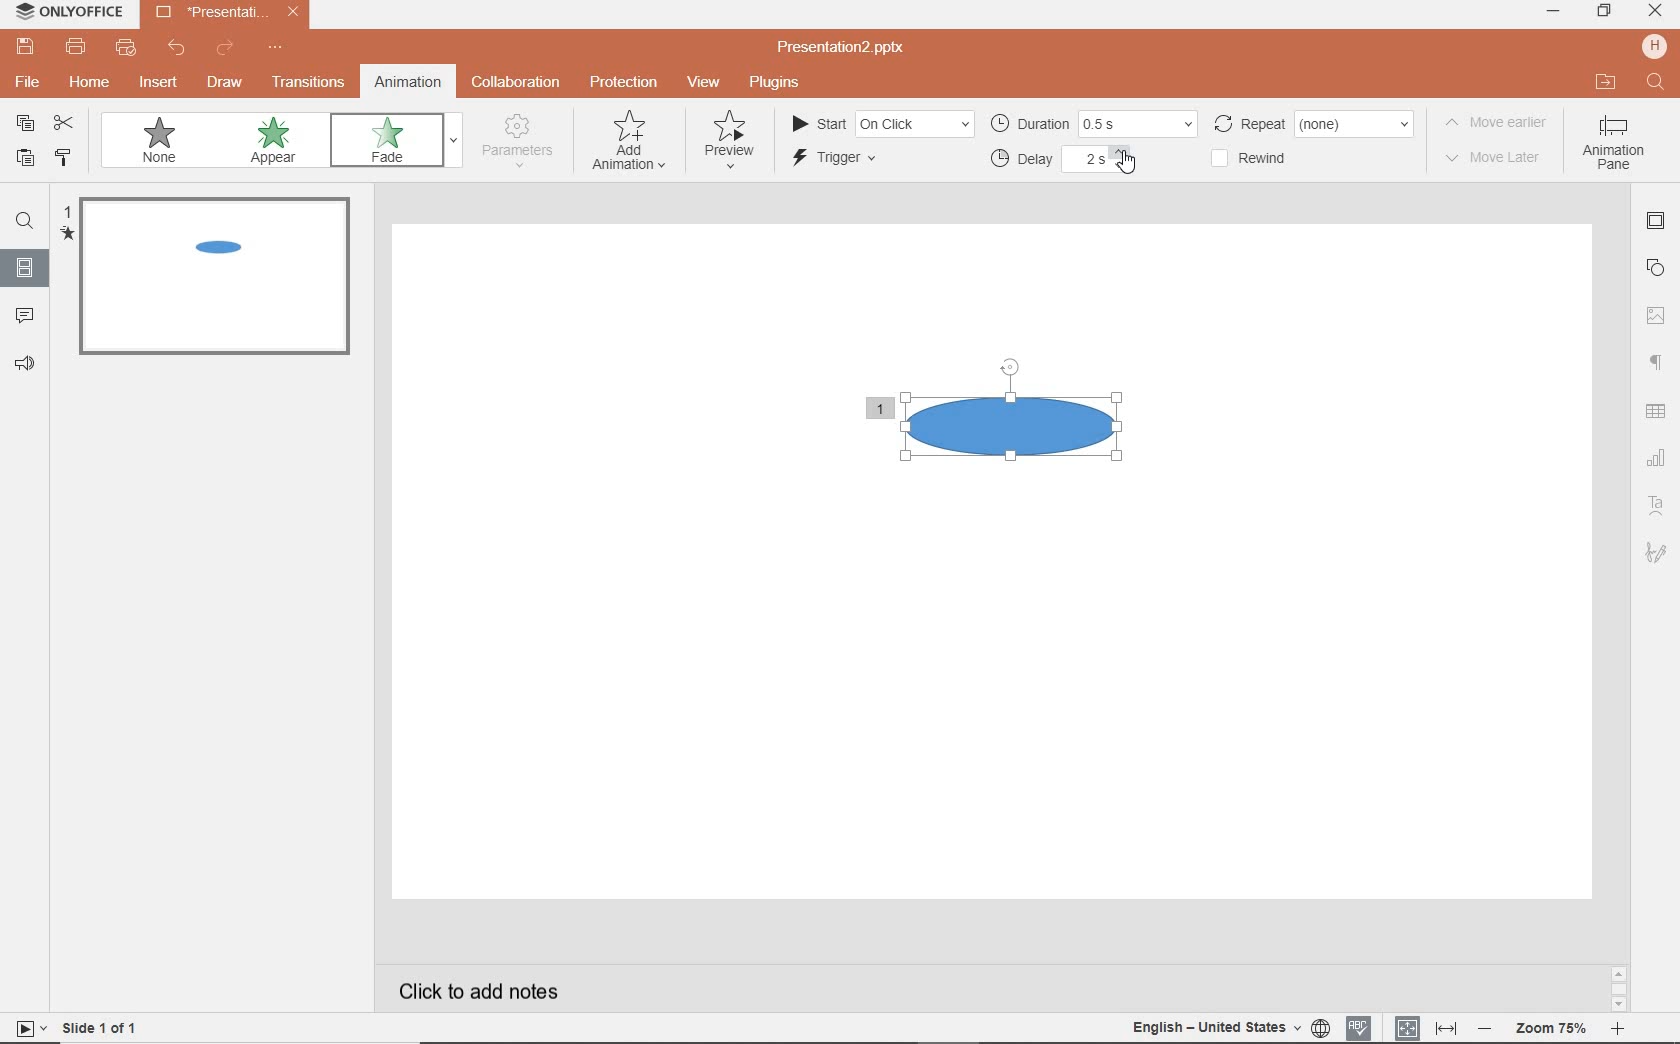 This screenshot has width=1680, height=1044. What do you see at coordinates (1314, 123) in the screenshot?
I see `repeat` at bounding box center [1314, 123].